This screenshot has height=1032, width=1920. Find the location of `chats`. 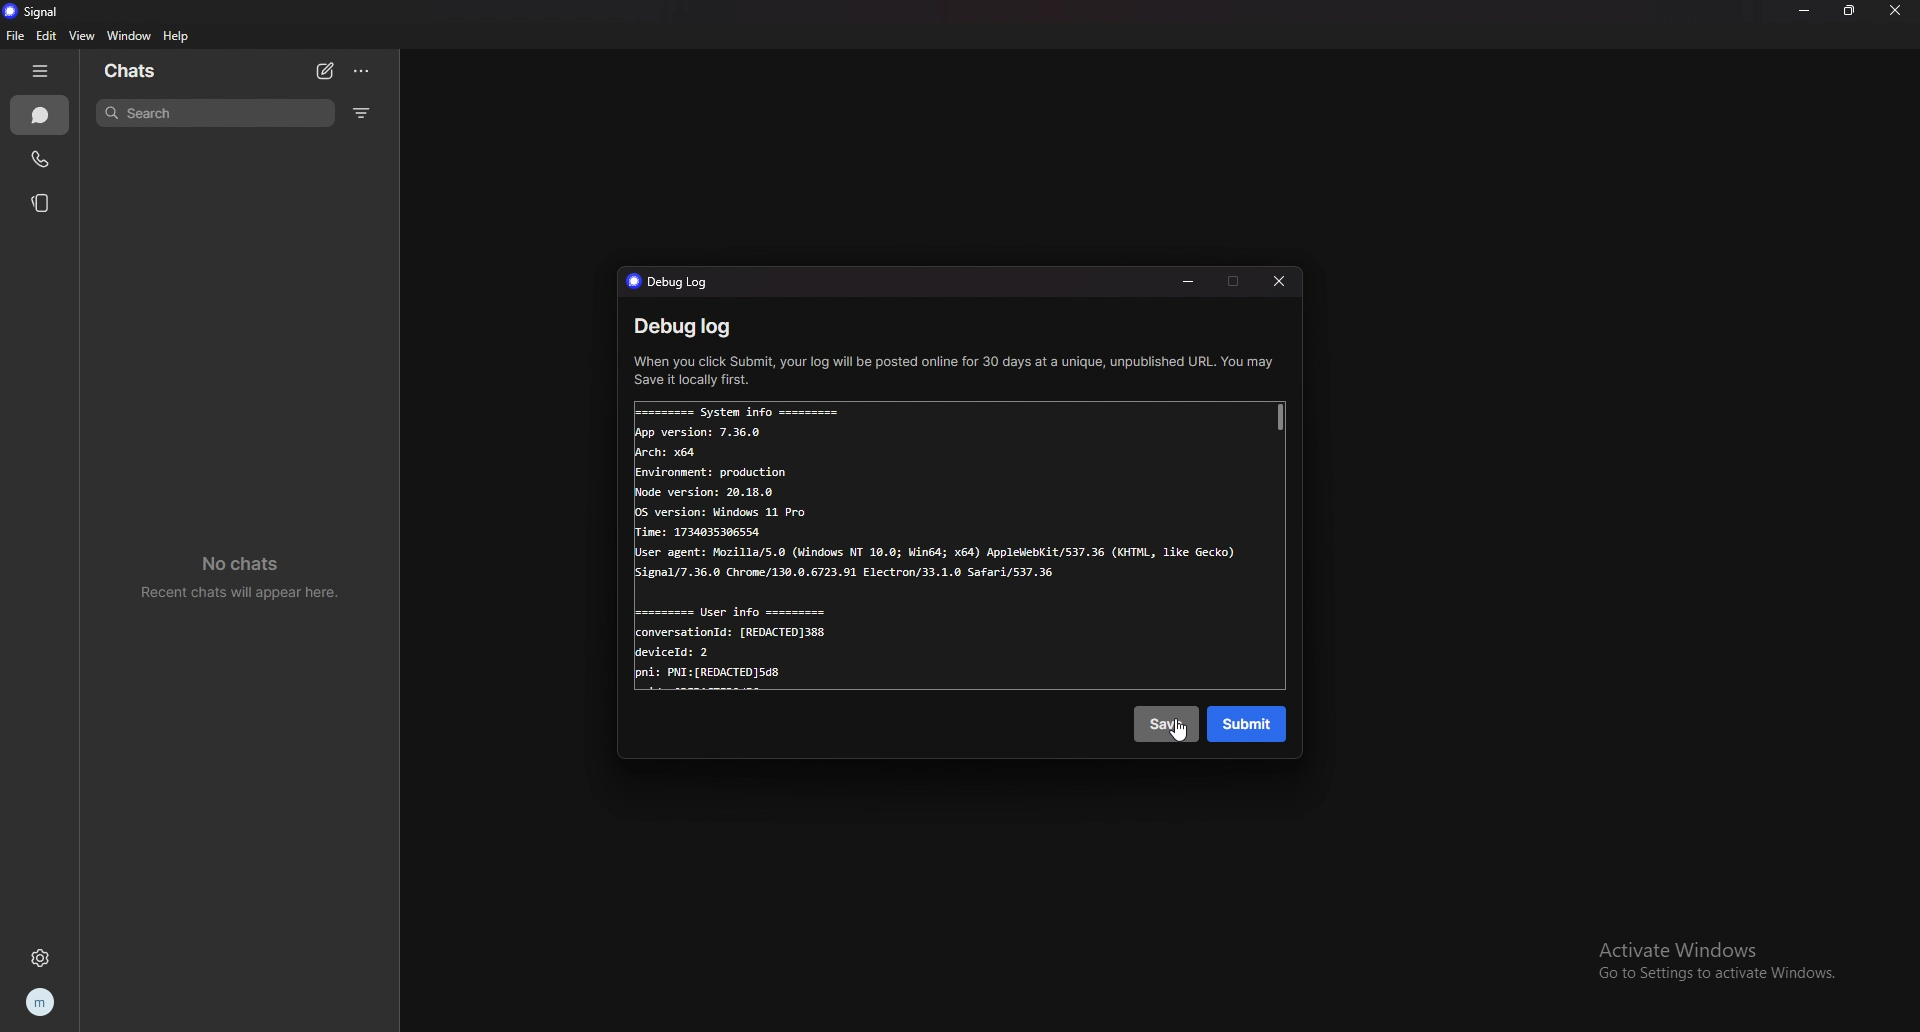

chats is located at coordinates (153, 71).